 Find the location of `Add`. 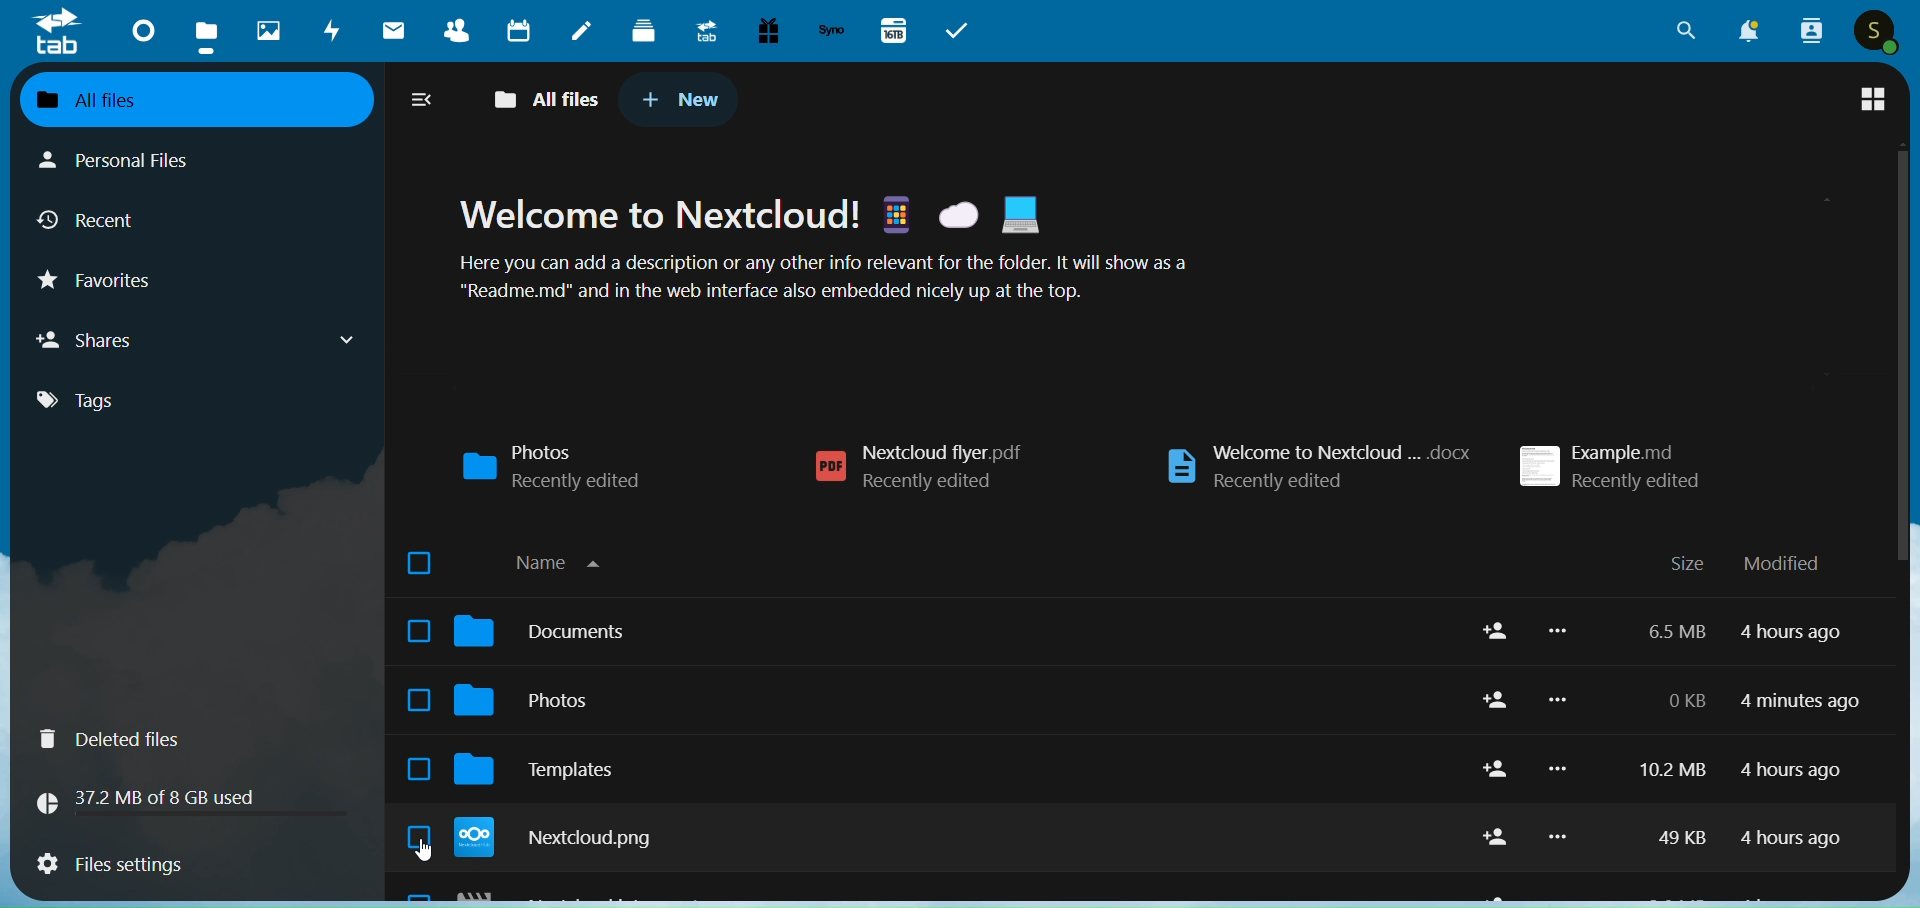

Add is located at coordinates (1497, 631).